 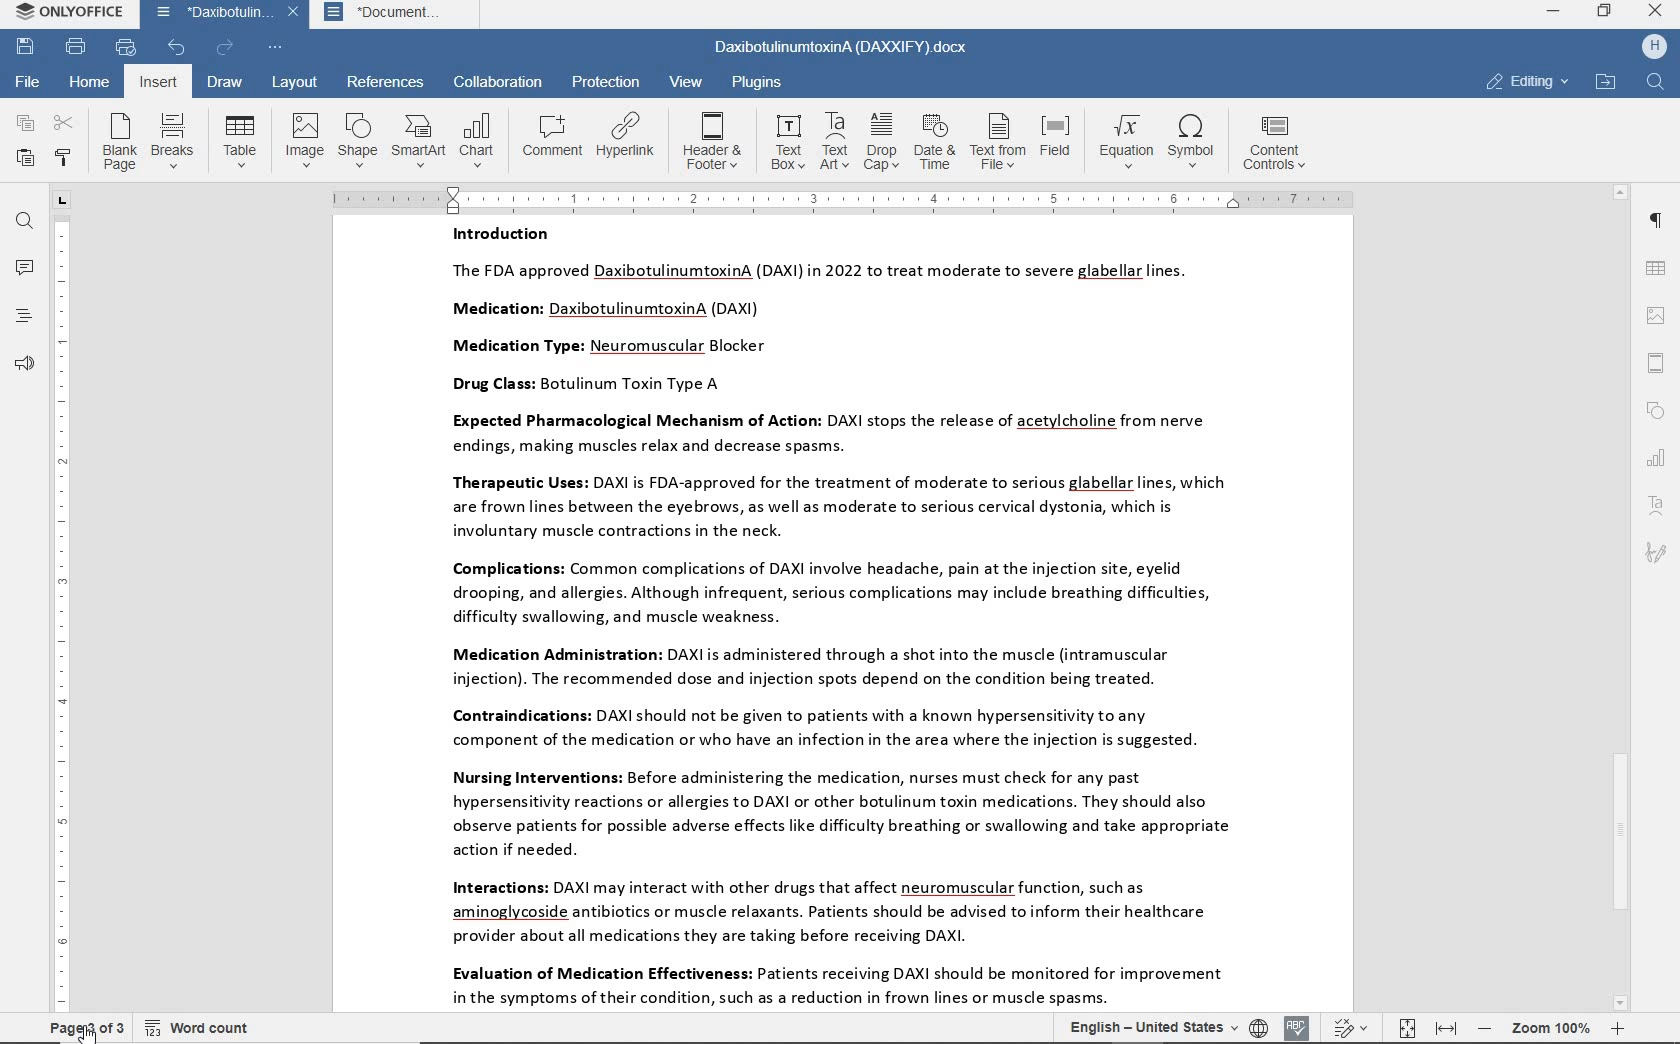 What do you see at coordinates (126, 48) in the screenshot?
I see `quick print` at bounding box center [126, 48].